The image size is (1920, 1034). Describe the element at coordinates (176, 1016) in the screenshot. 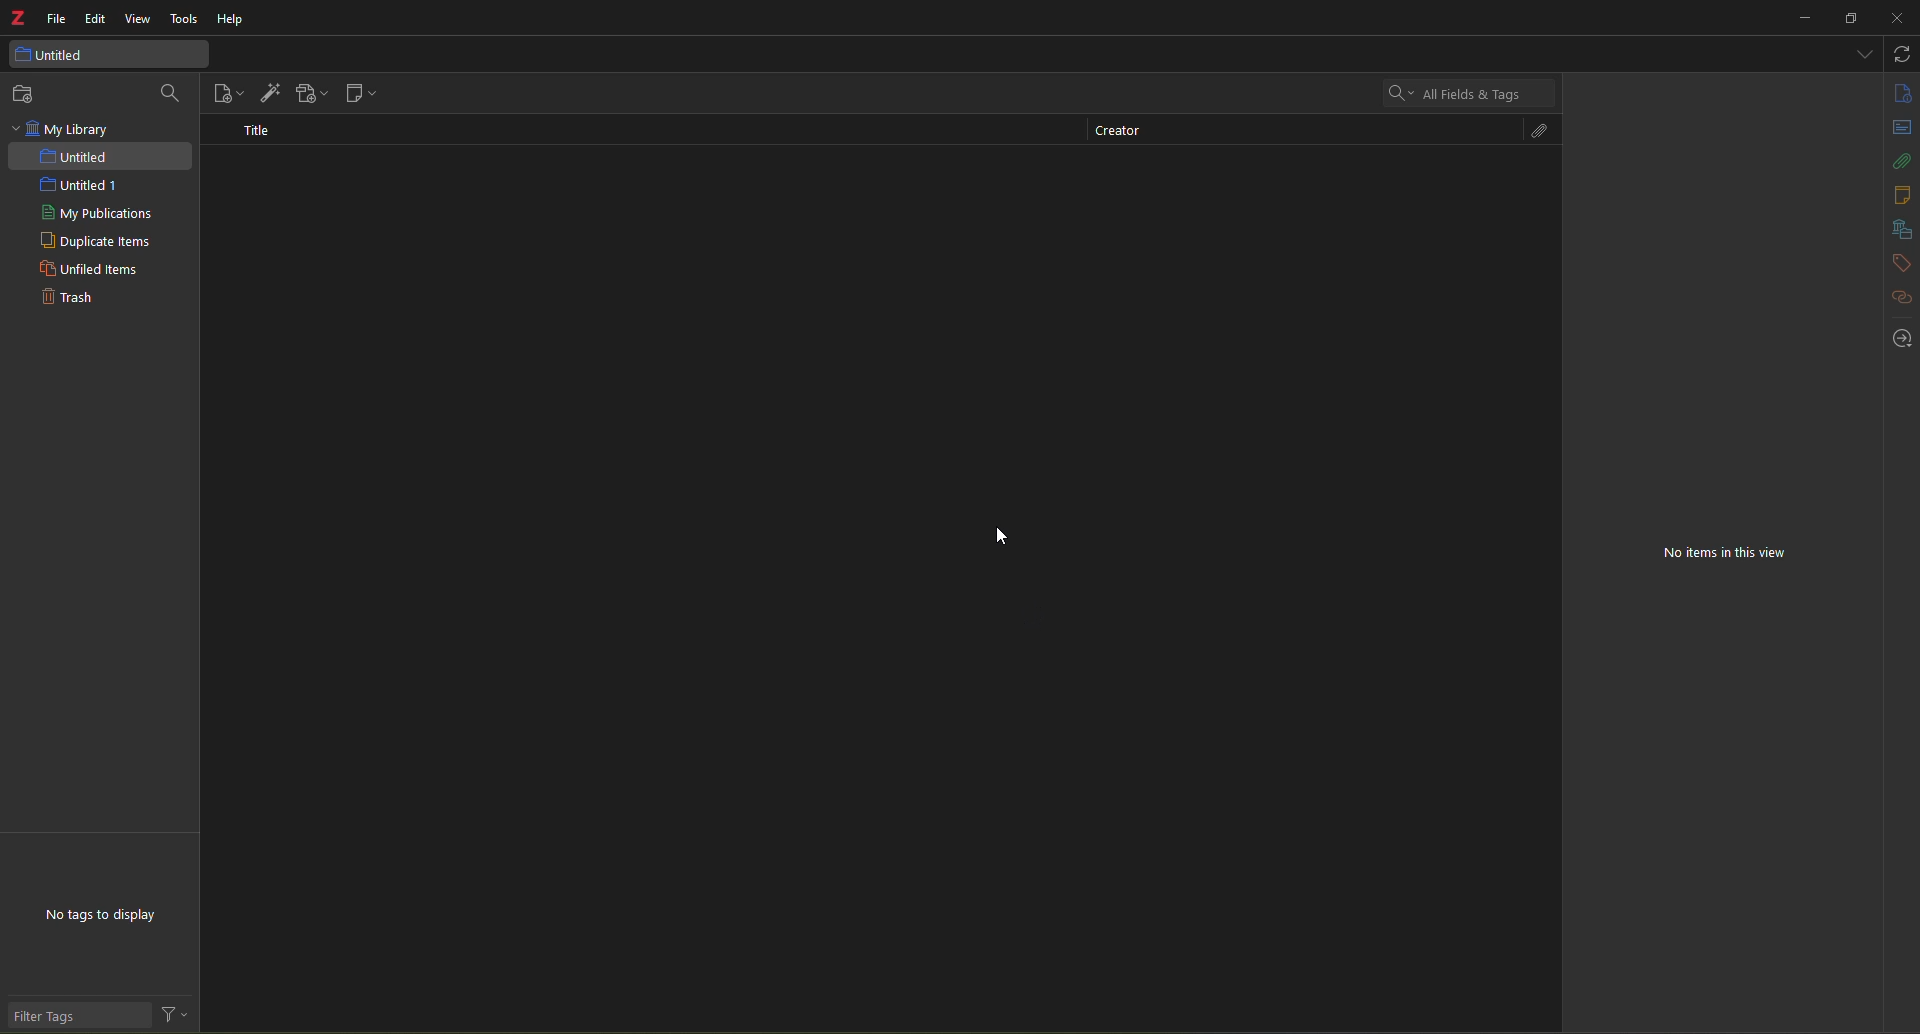

I see `actions` at that location.